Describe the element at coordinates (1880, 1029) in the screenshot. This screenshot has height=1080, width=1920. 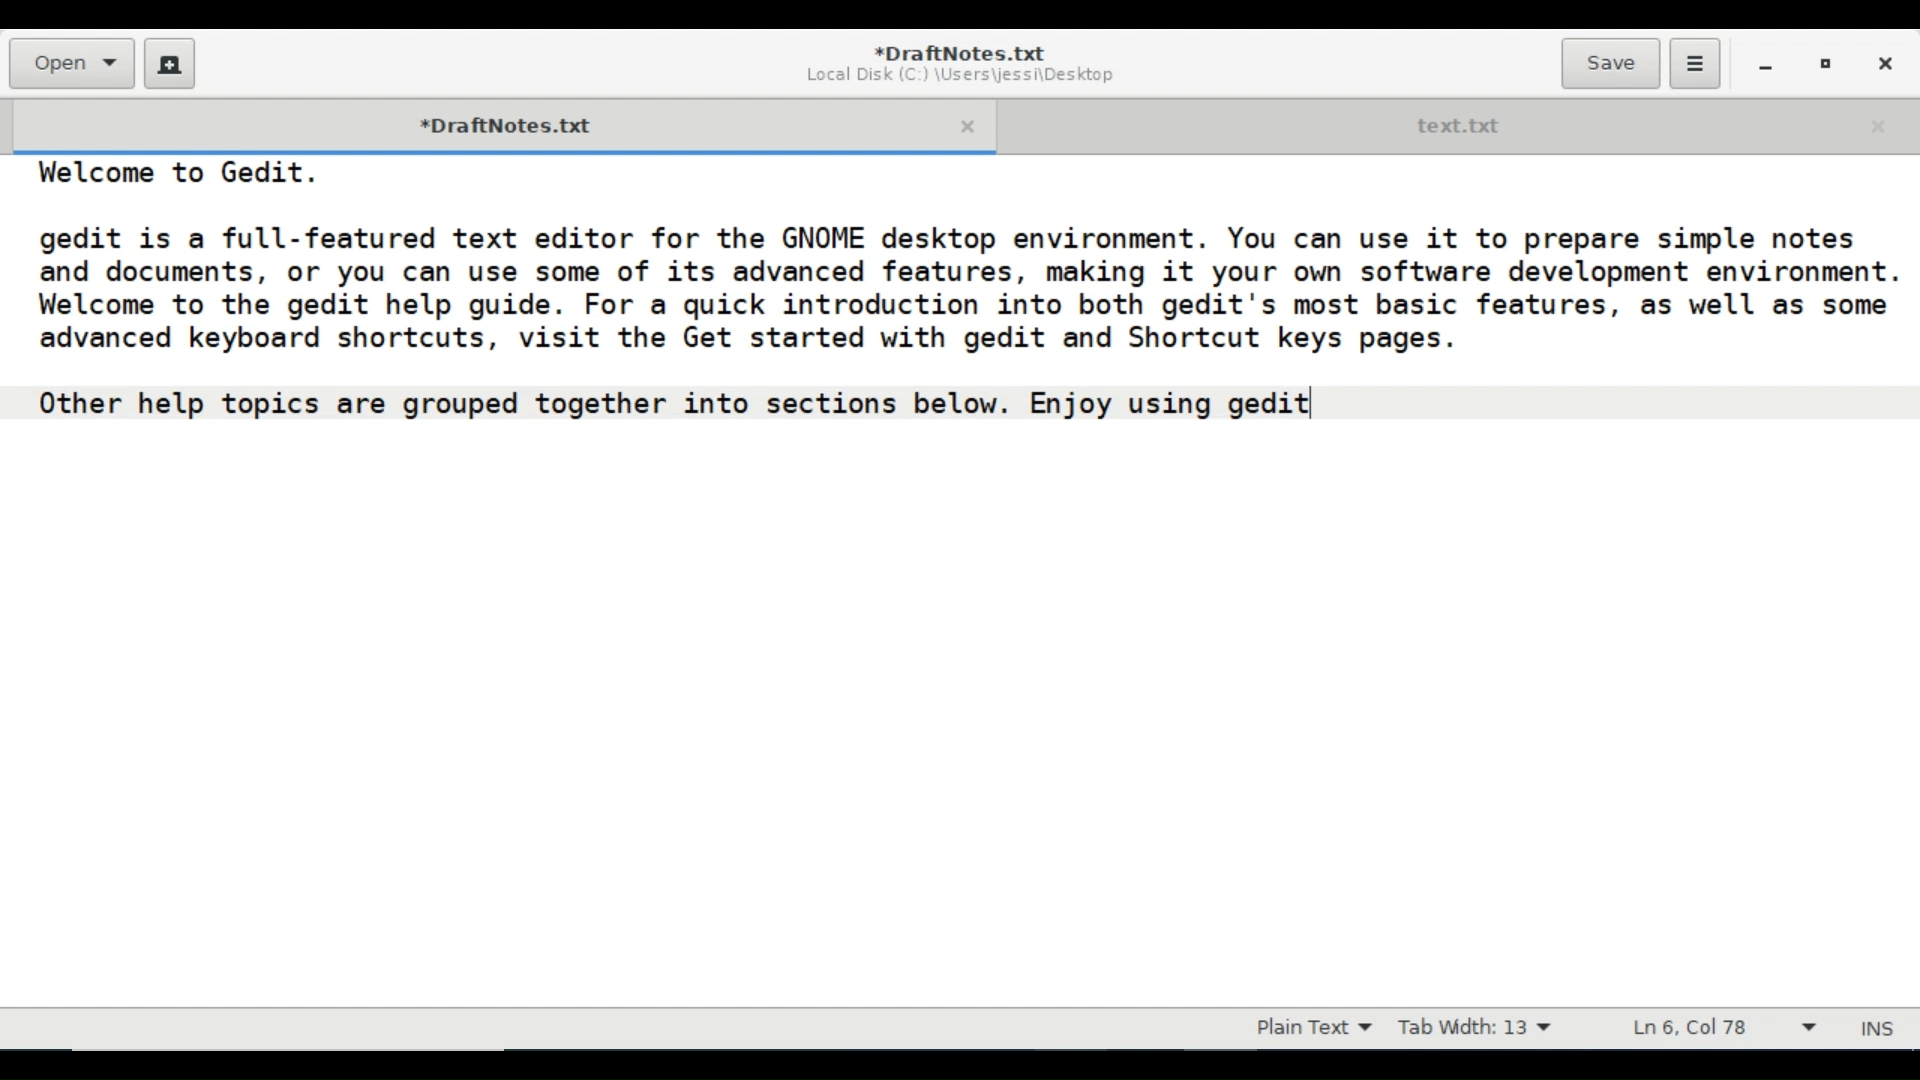
I see `Insert Mode` at that location.